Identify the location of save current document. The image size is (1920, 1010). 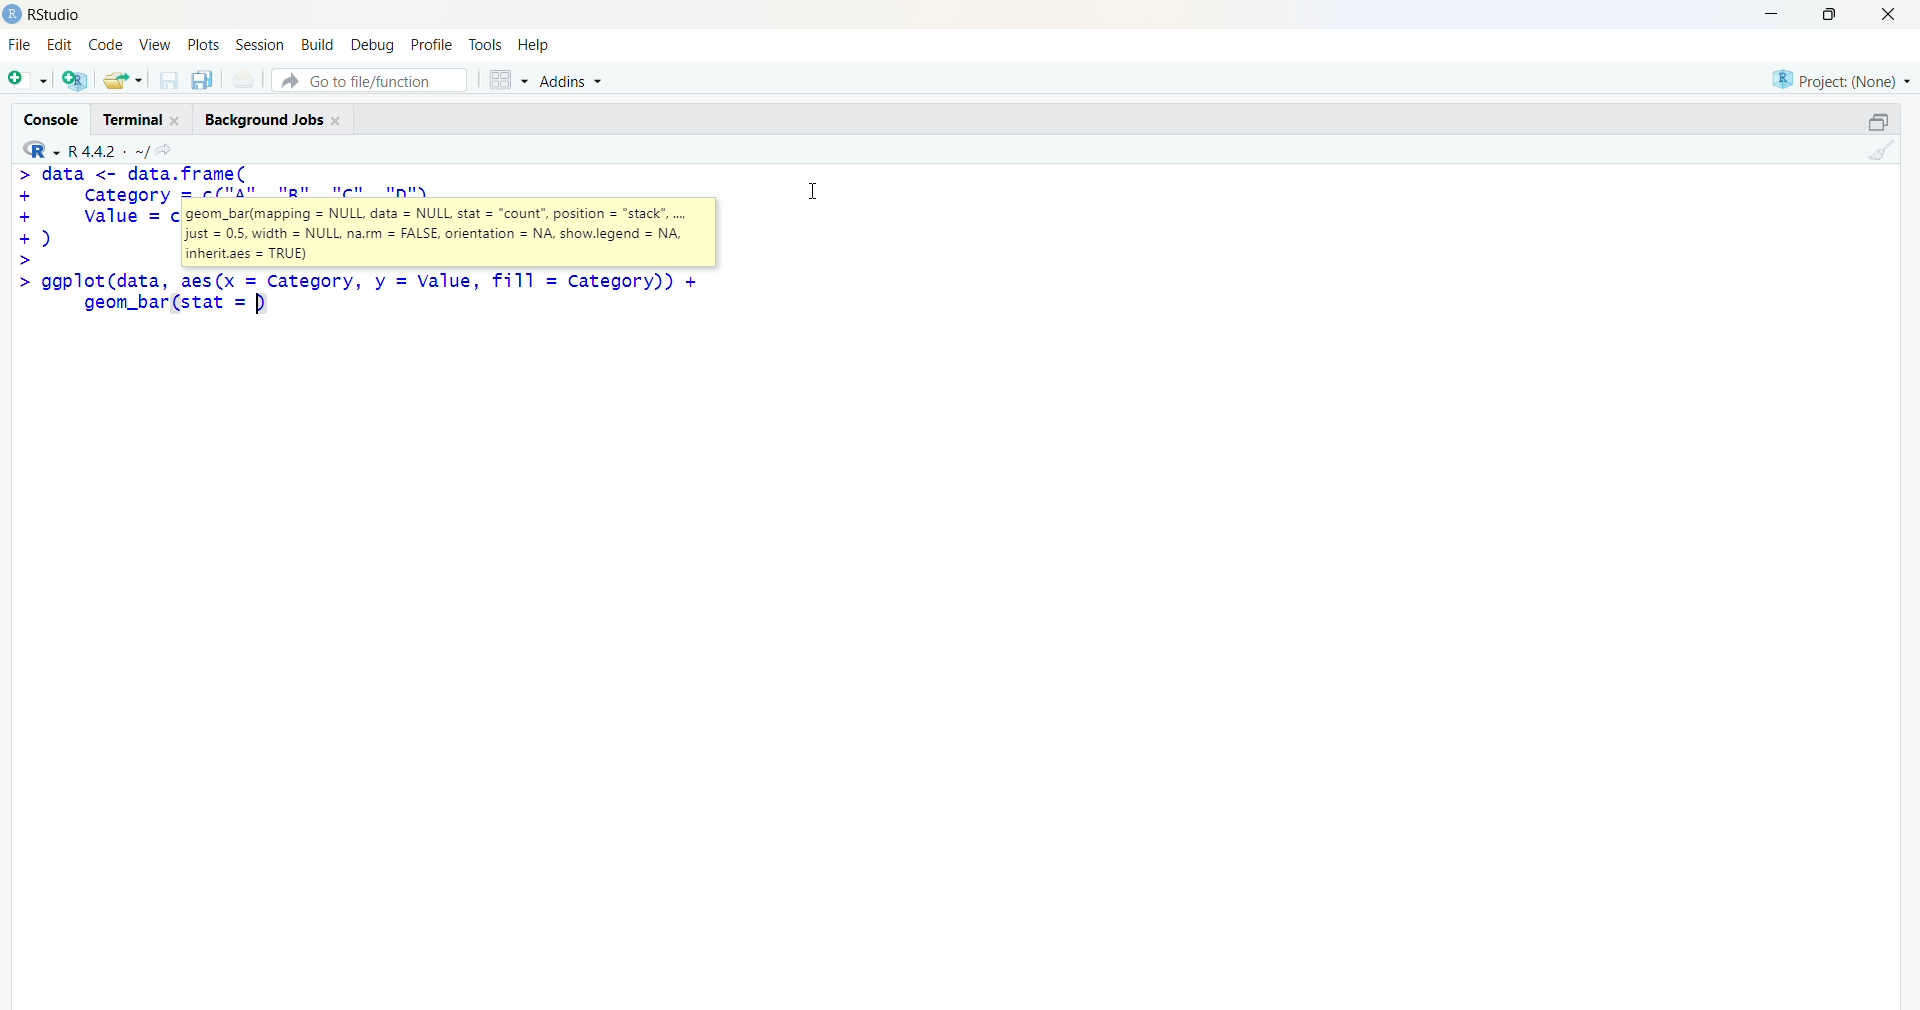
(168, 80).